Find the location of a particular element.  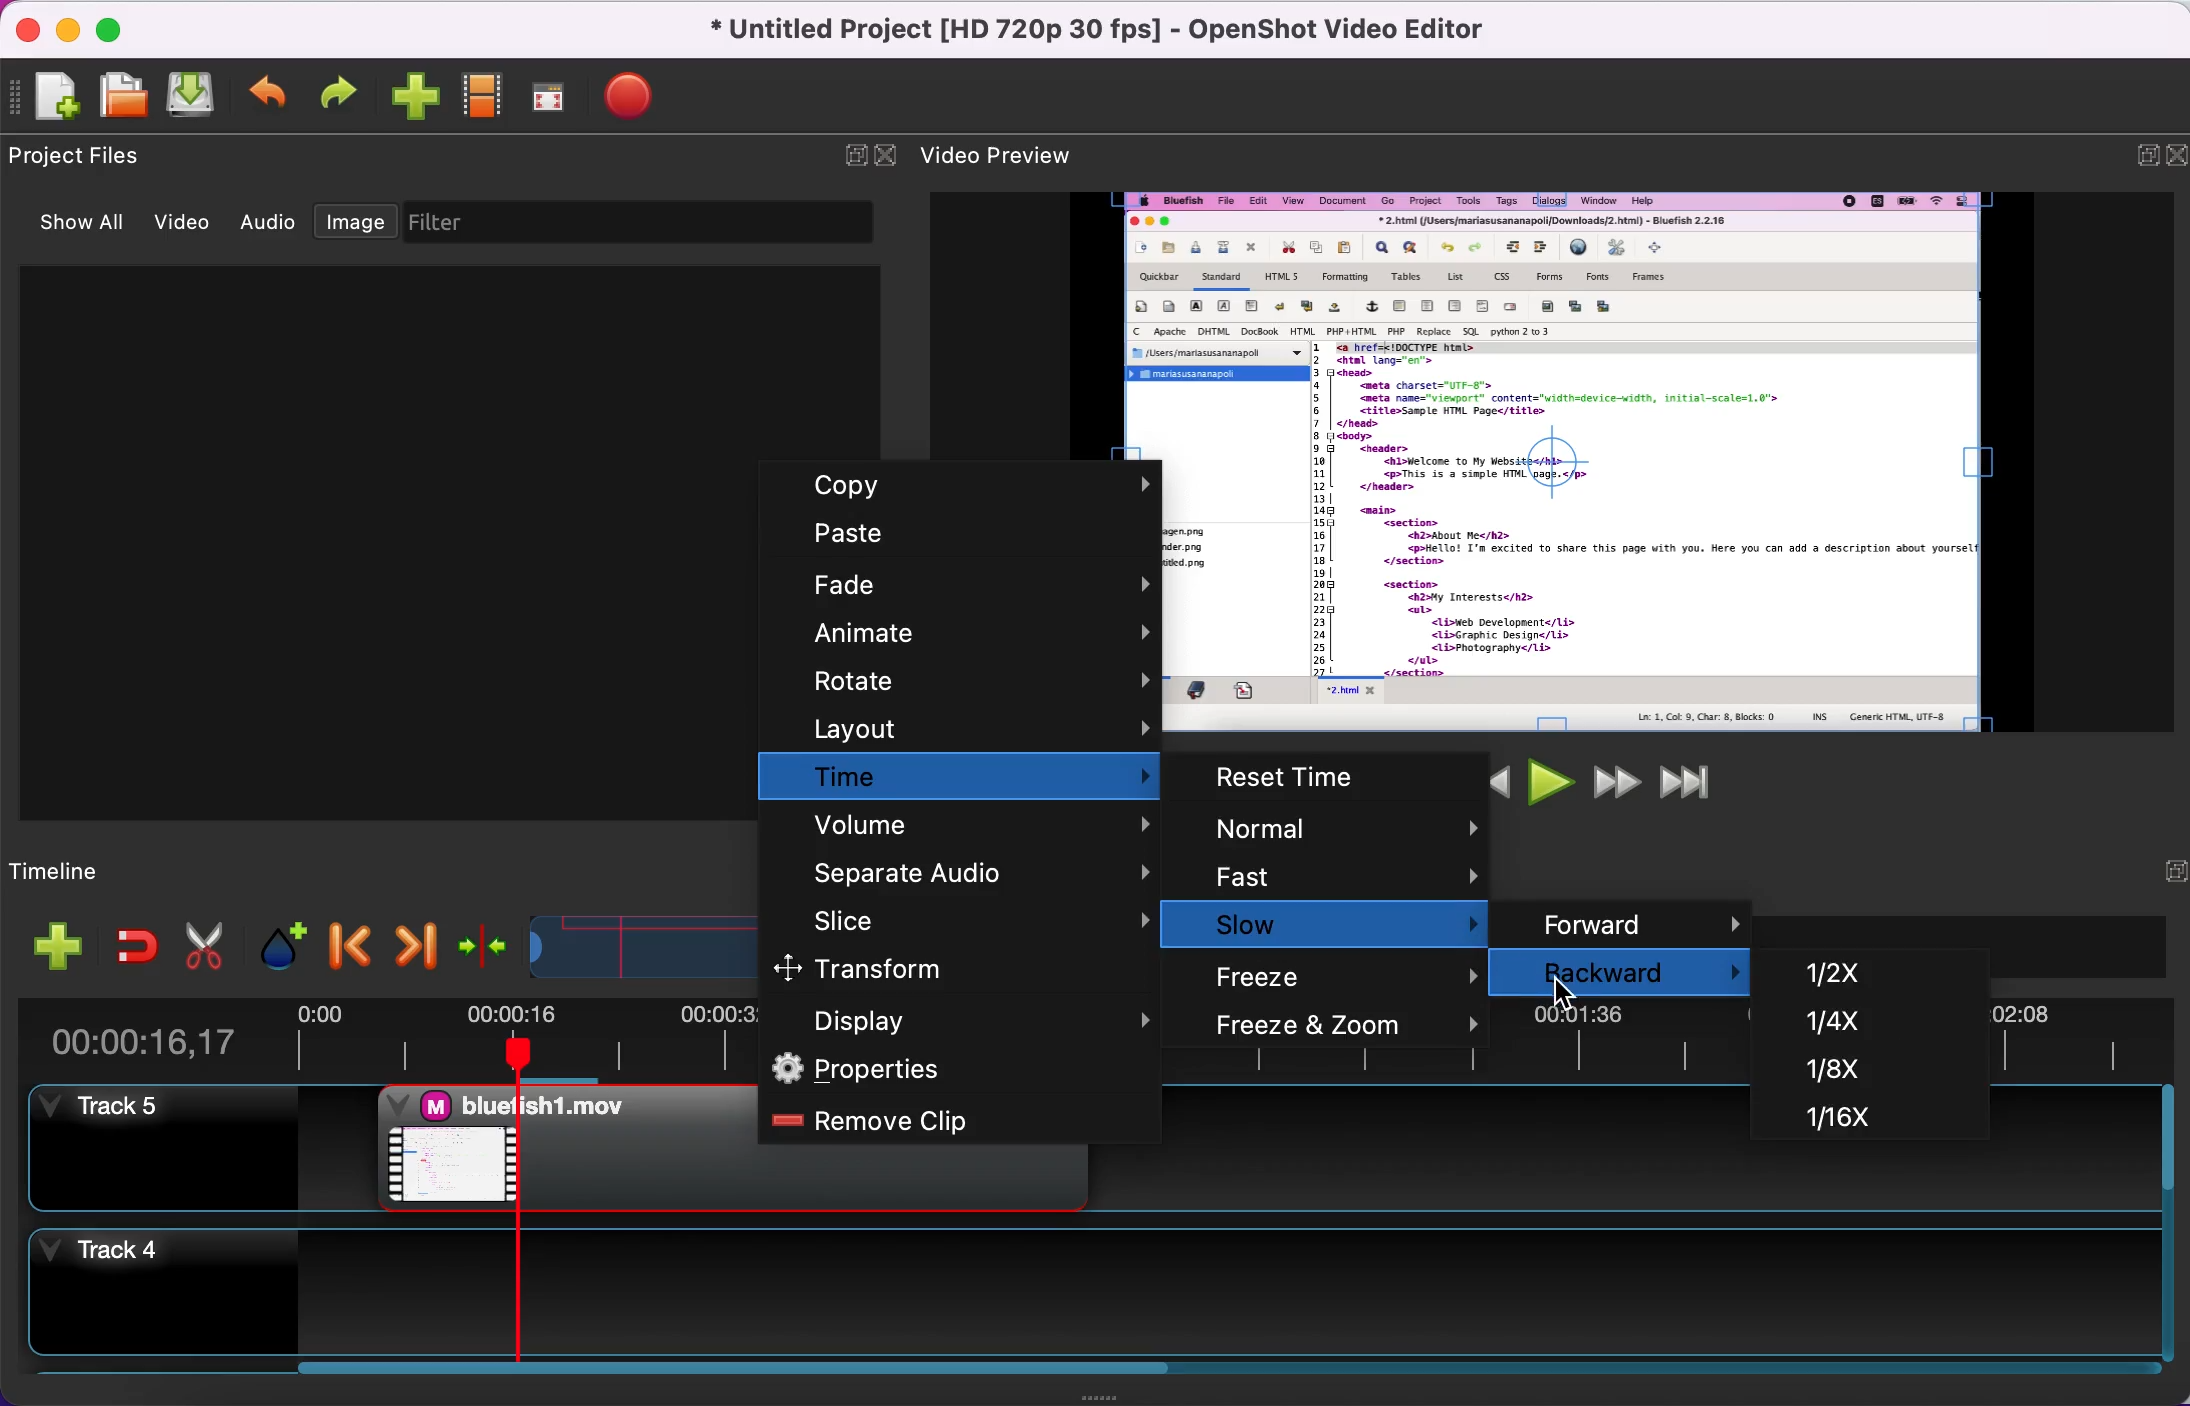

copy is located at coordinates (972, 488).